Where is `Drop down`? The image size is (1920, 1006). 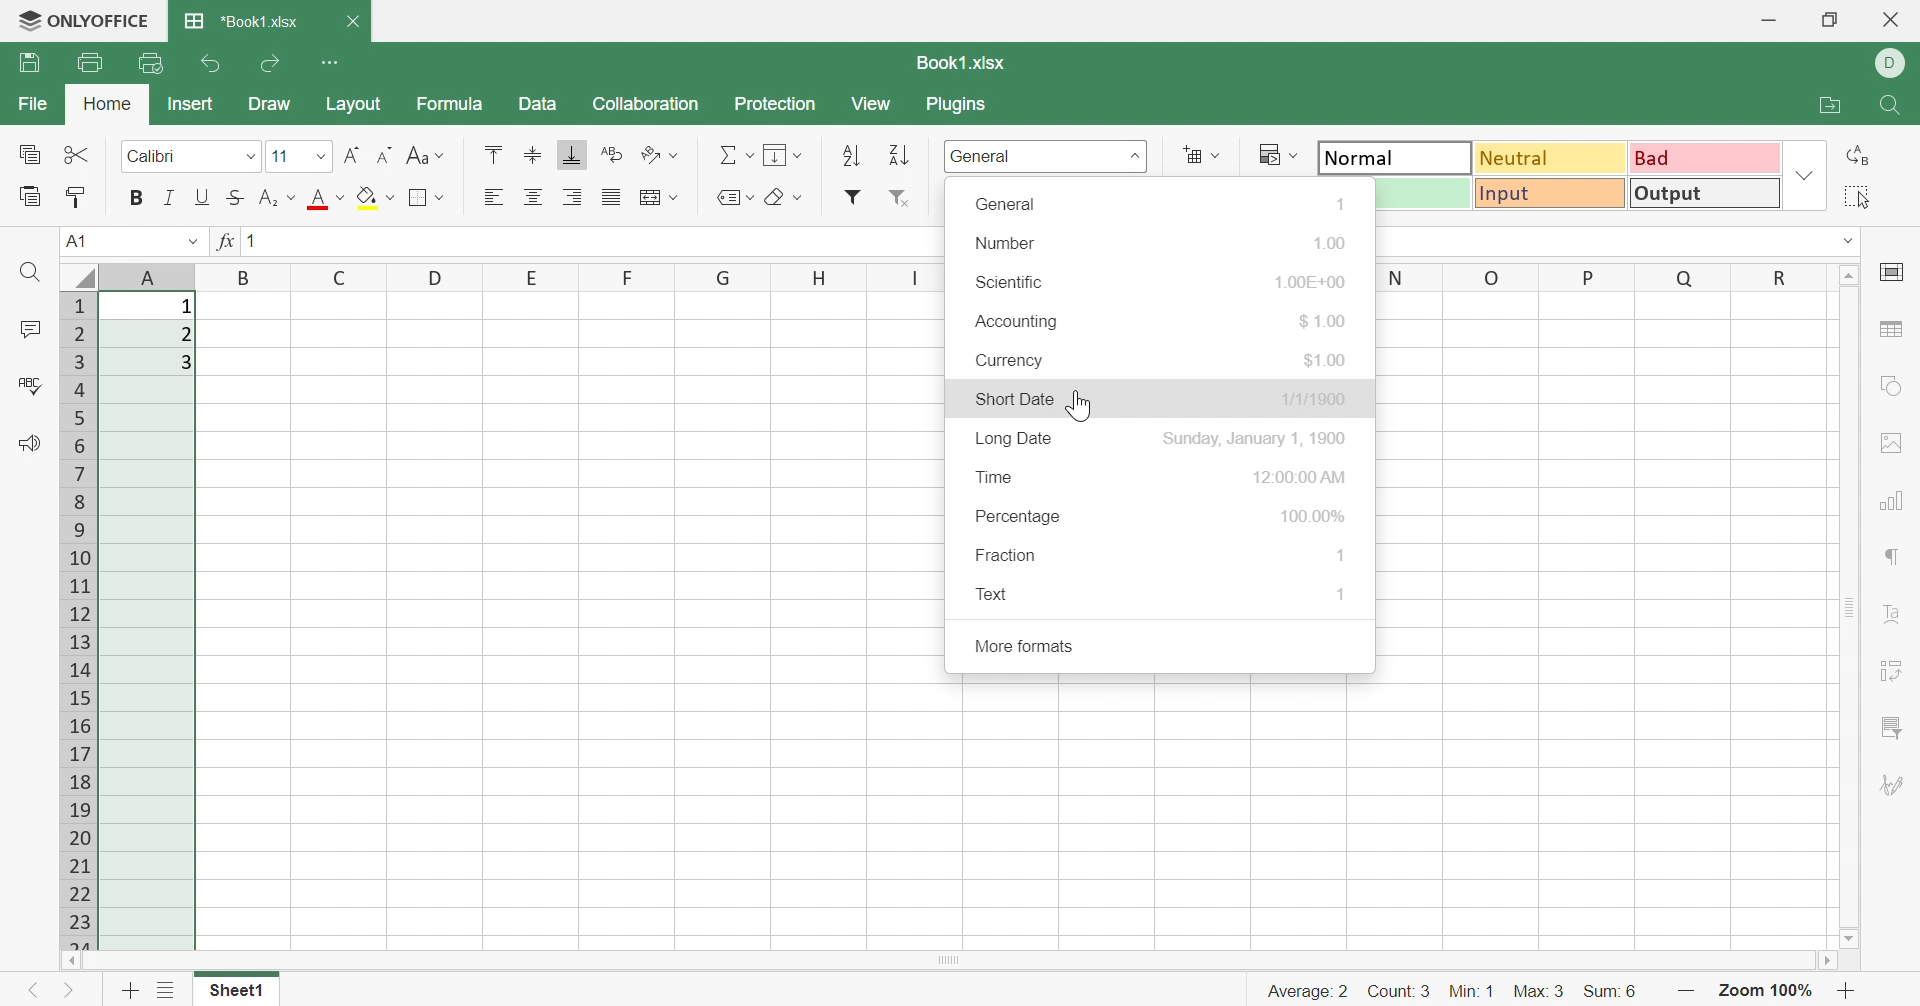
Drop down is located at coordinates (1849, 242).